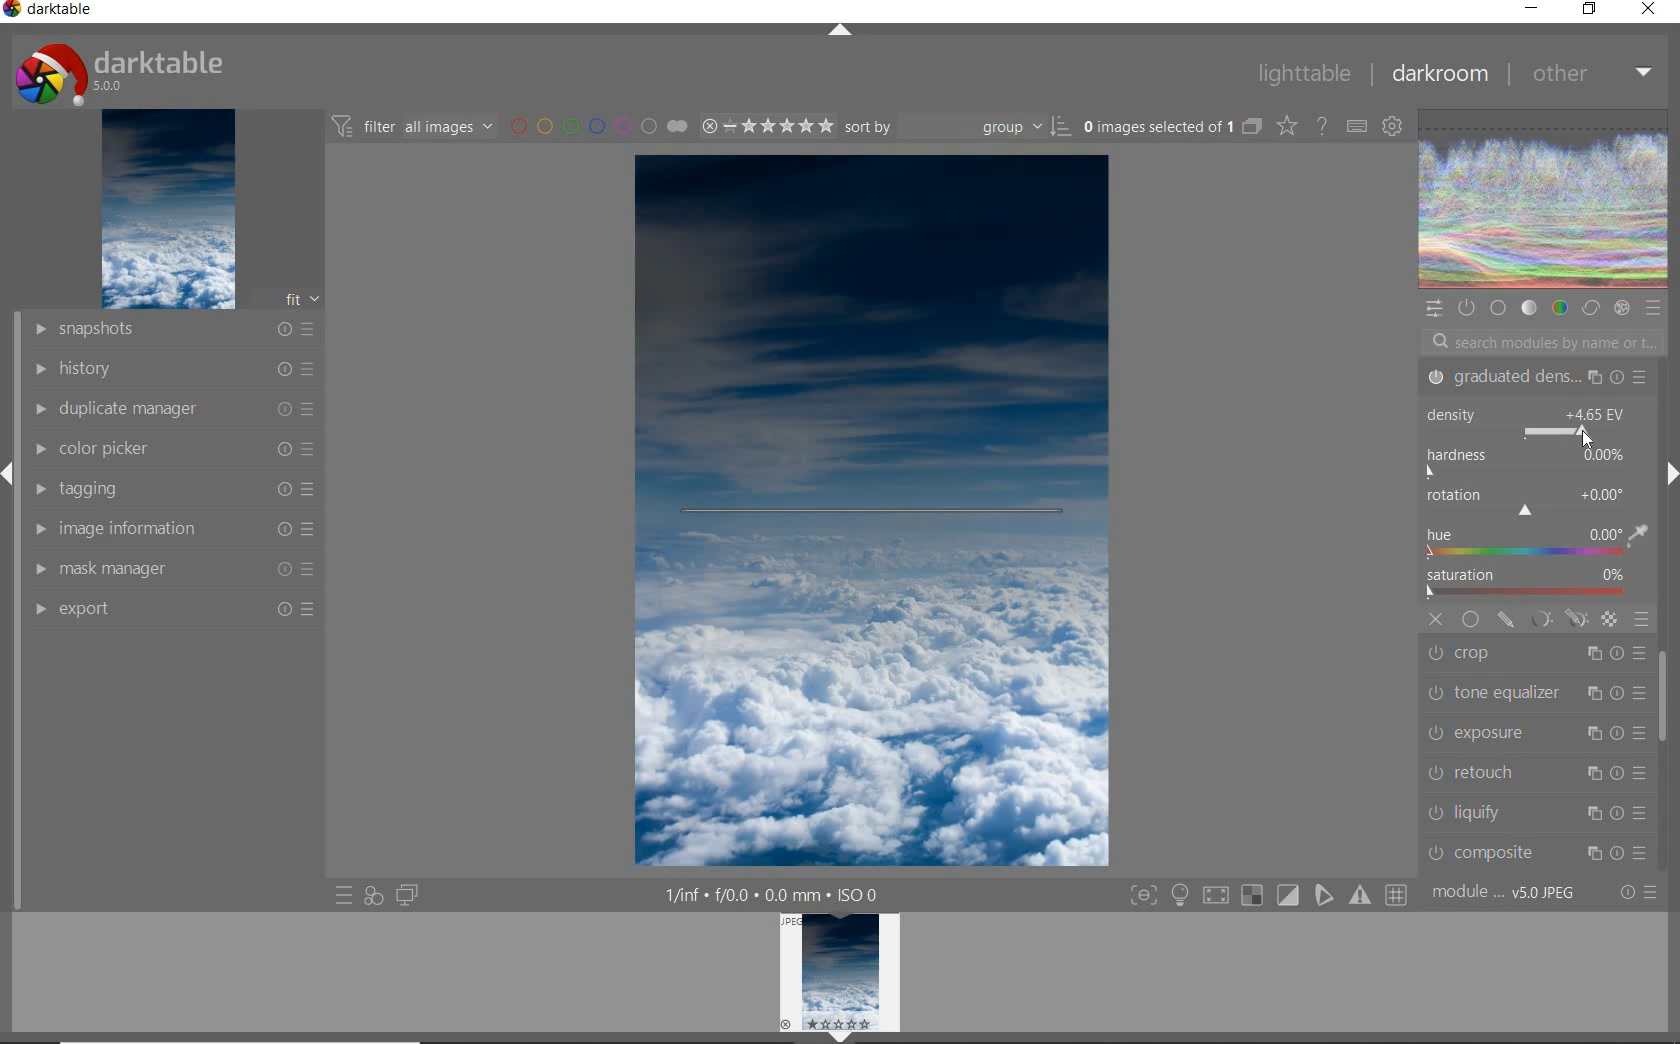 This screenshot has height=1044, width=1680. Describe the element at coordinates (1530, 464) in the screenshot. I see `hardness` at that location.